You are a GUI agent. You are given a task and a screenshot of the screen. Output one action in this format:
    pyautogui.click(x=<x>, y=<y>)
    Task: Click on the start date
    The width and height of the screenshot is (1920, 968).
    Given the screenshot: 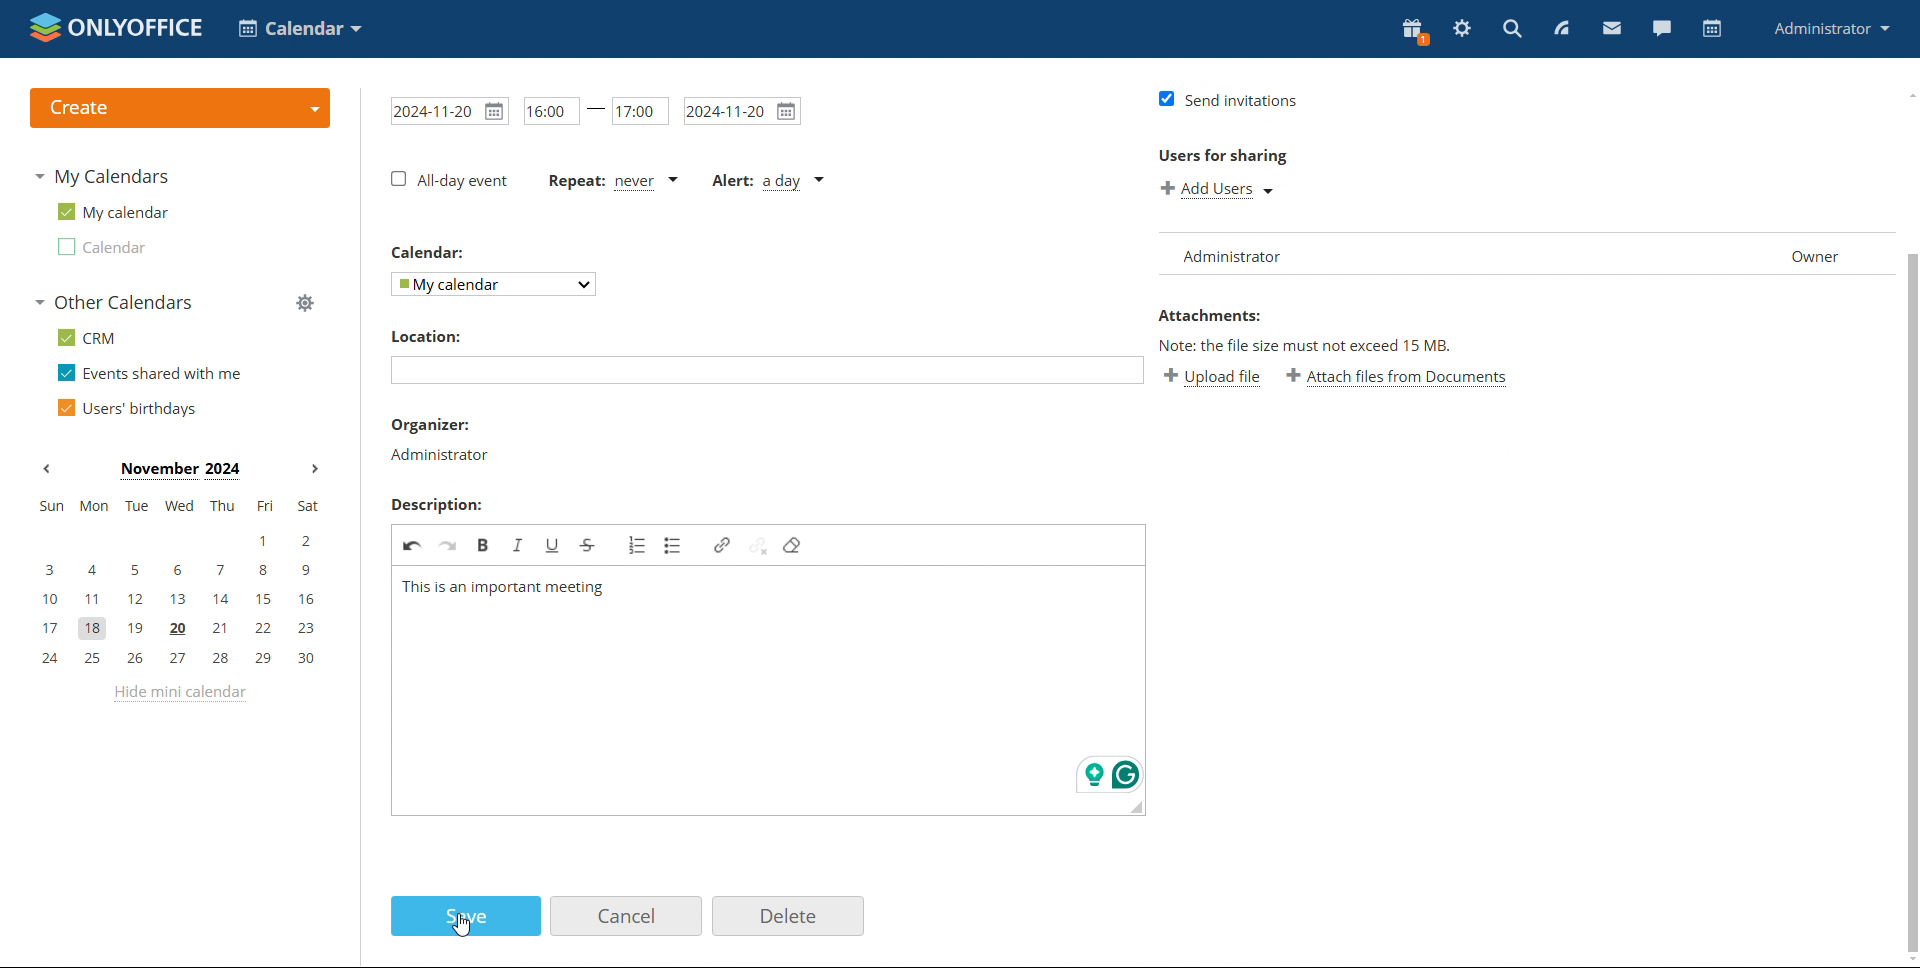 What is the action you would take?
    pyautogui.click(x=451, y=111)
    